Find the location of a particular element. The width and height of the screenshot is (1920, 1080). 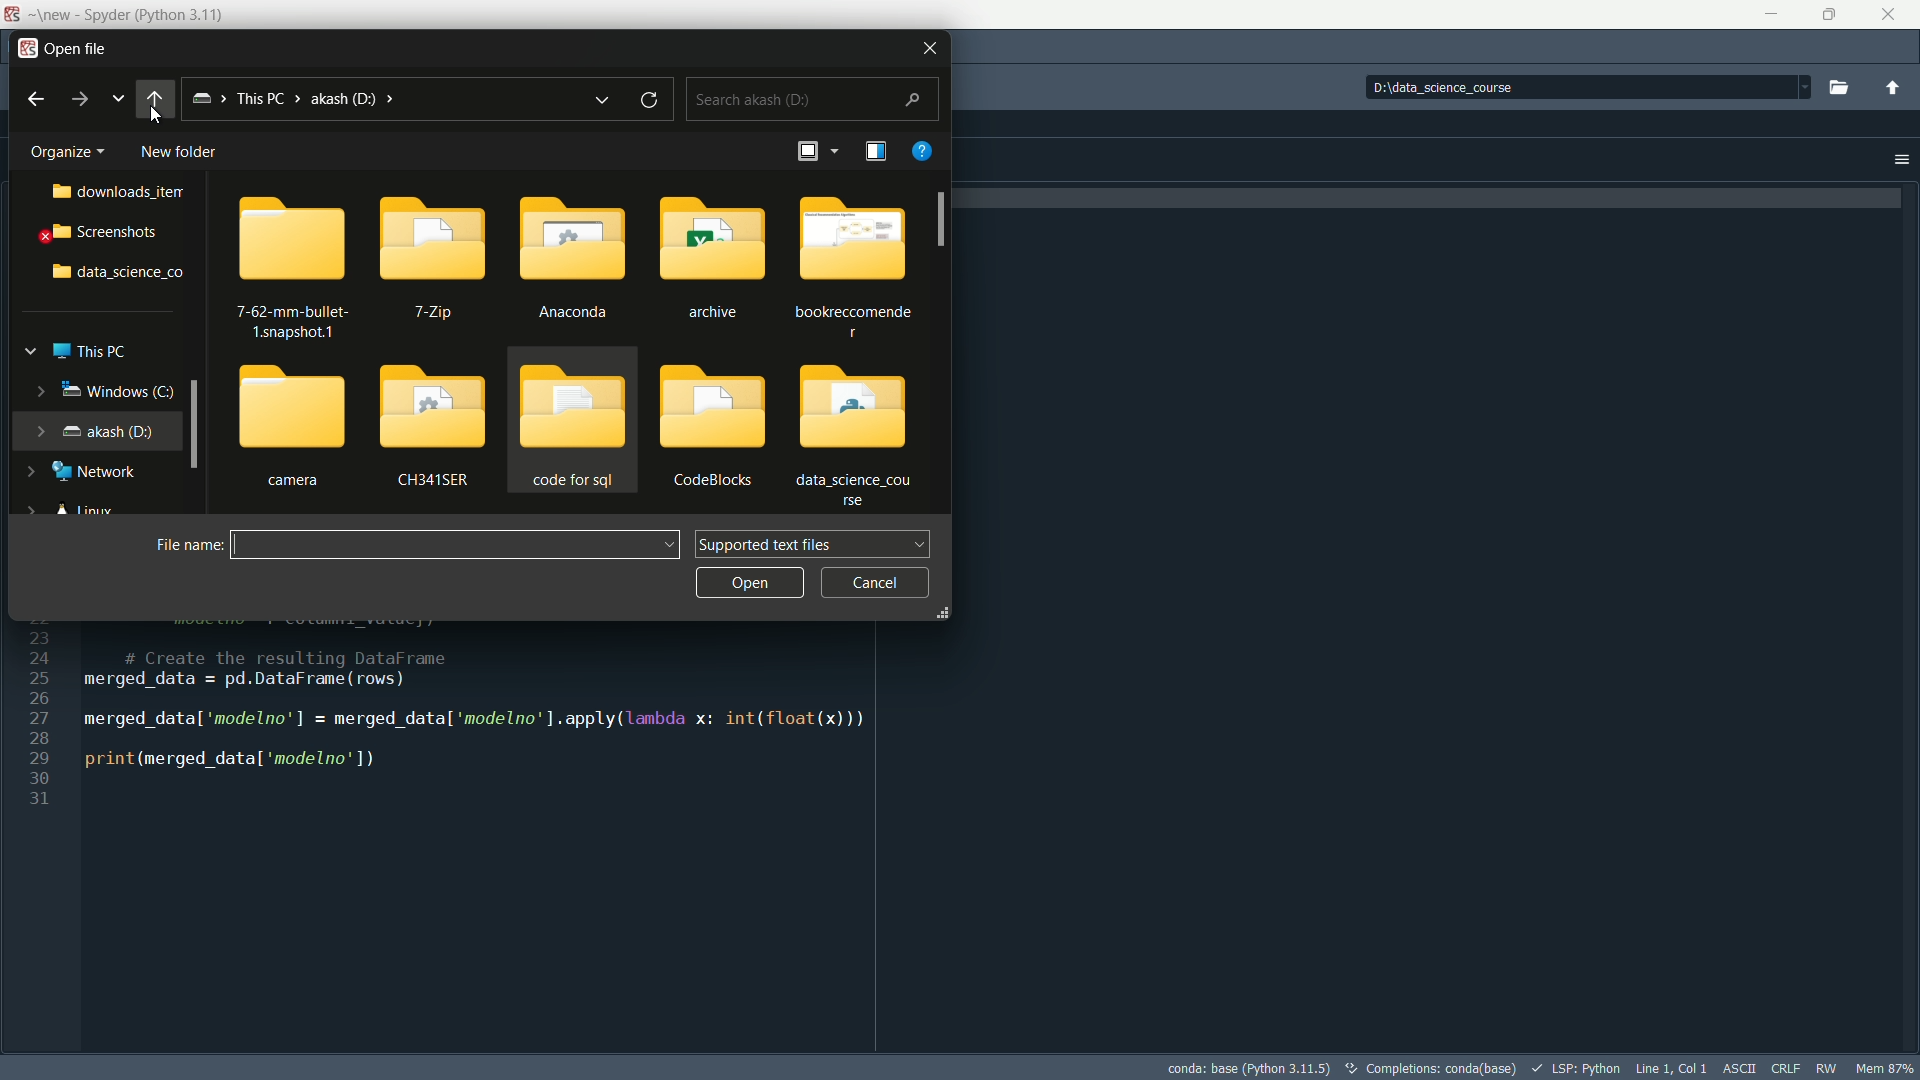

file name is located at coordinates (176, 547).